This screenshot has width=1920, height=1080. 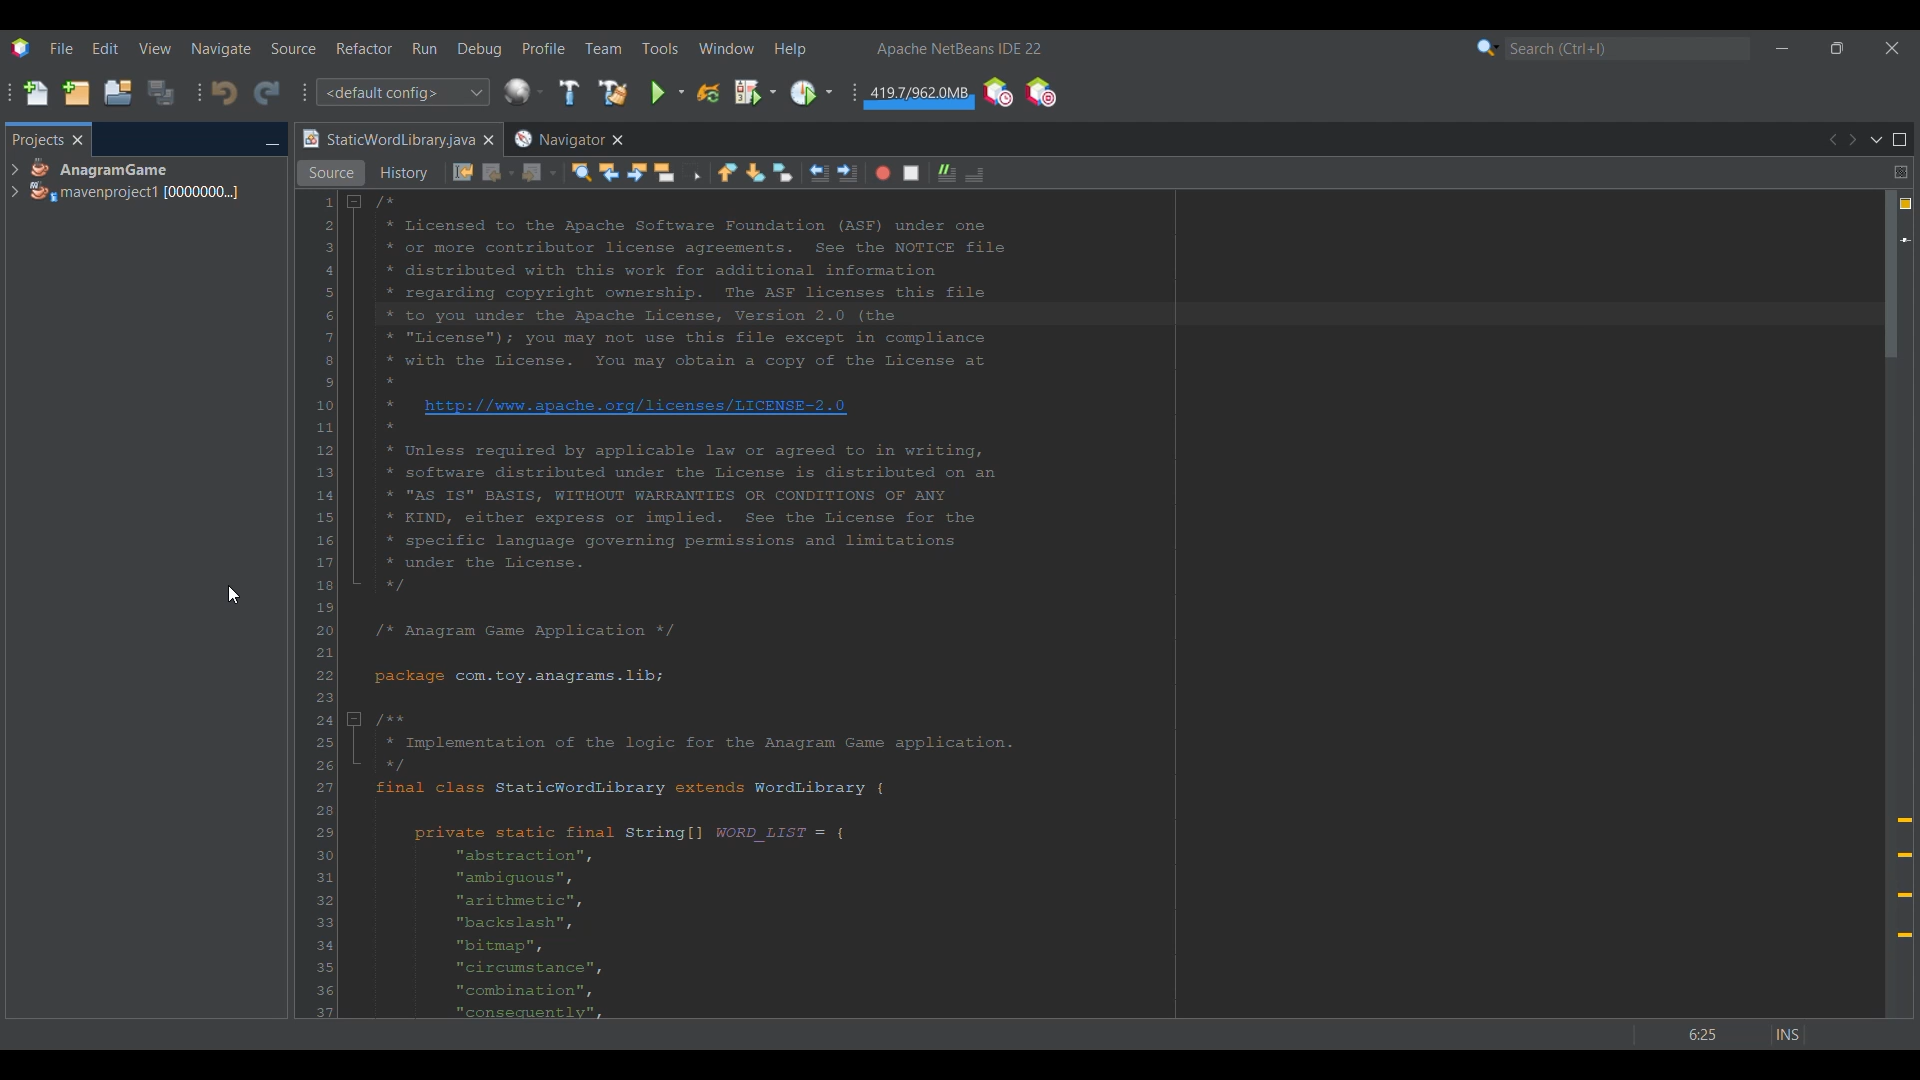 I want to click on Minimize, so click(x=272, y=141).